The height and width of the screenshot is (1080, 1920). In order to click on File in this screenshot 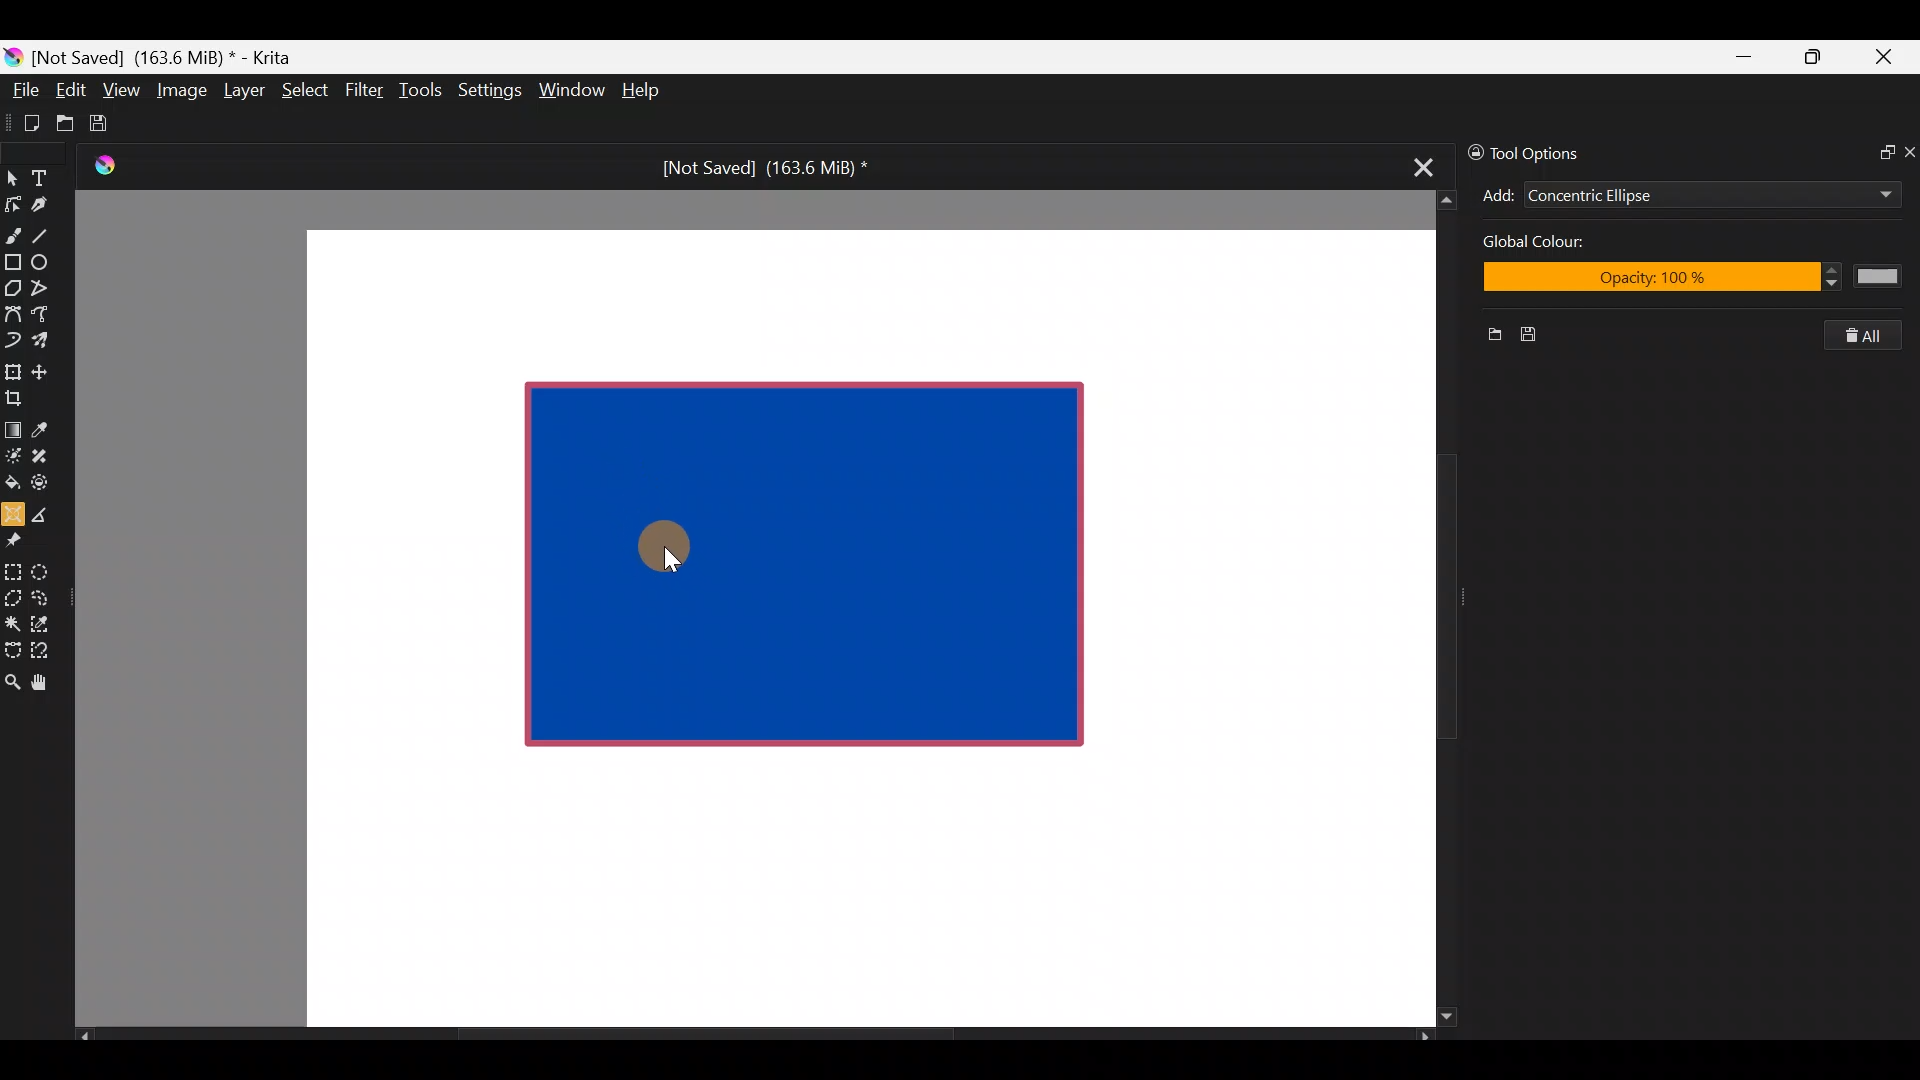, I will do `click(20, 94)`.